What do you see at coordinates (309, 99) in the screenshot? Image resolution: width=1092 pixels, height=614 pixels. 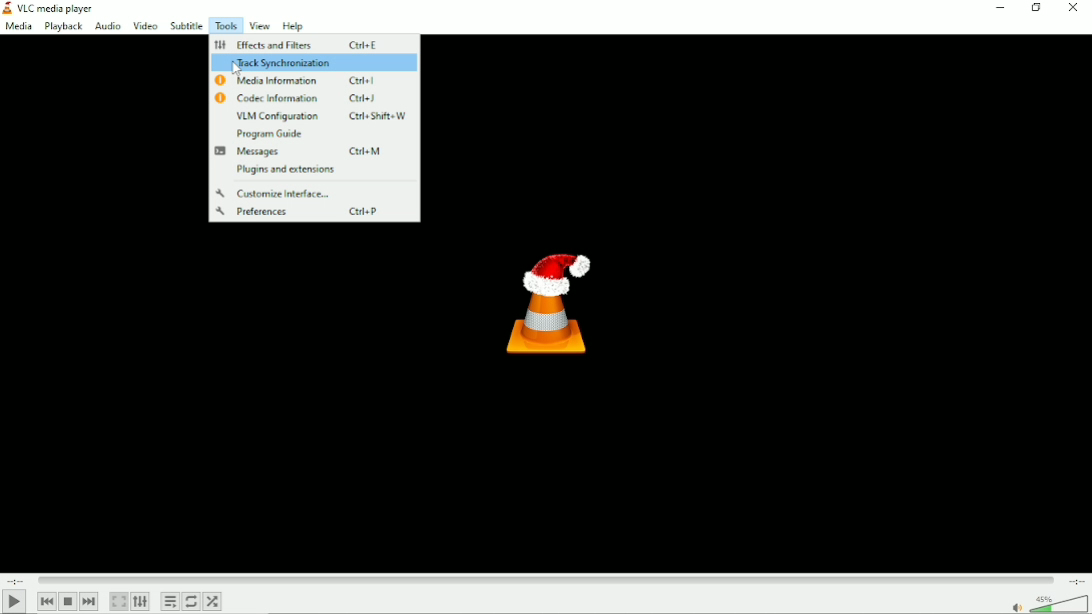 I see `Codec information` at bounding box center [309, 99].